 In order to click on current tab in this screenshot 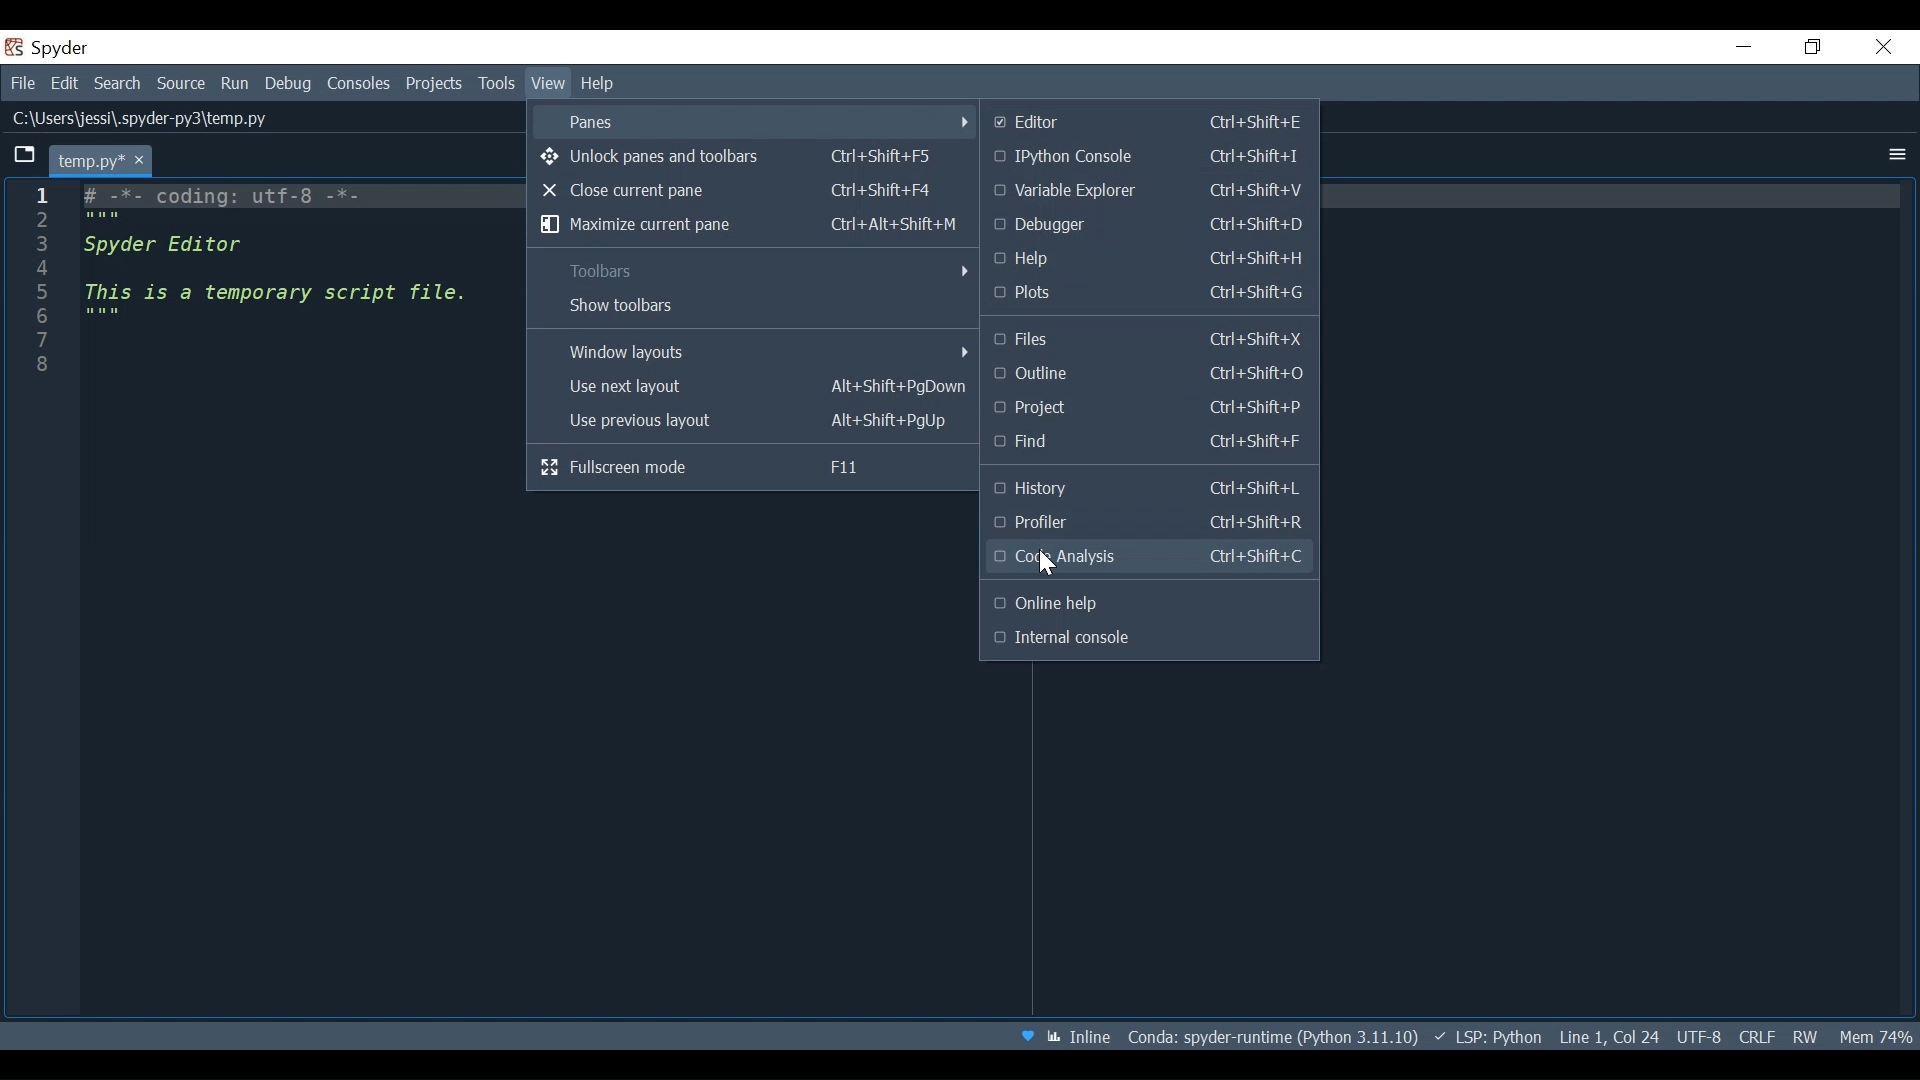, I will do `click(104, 158)`.